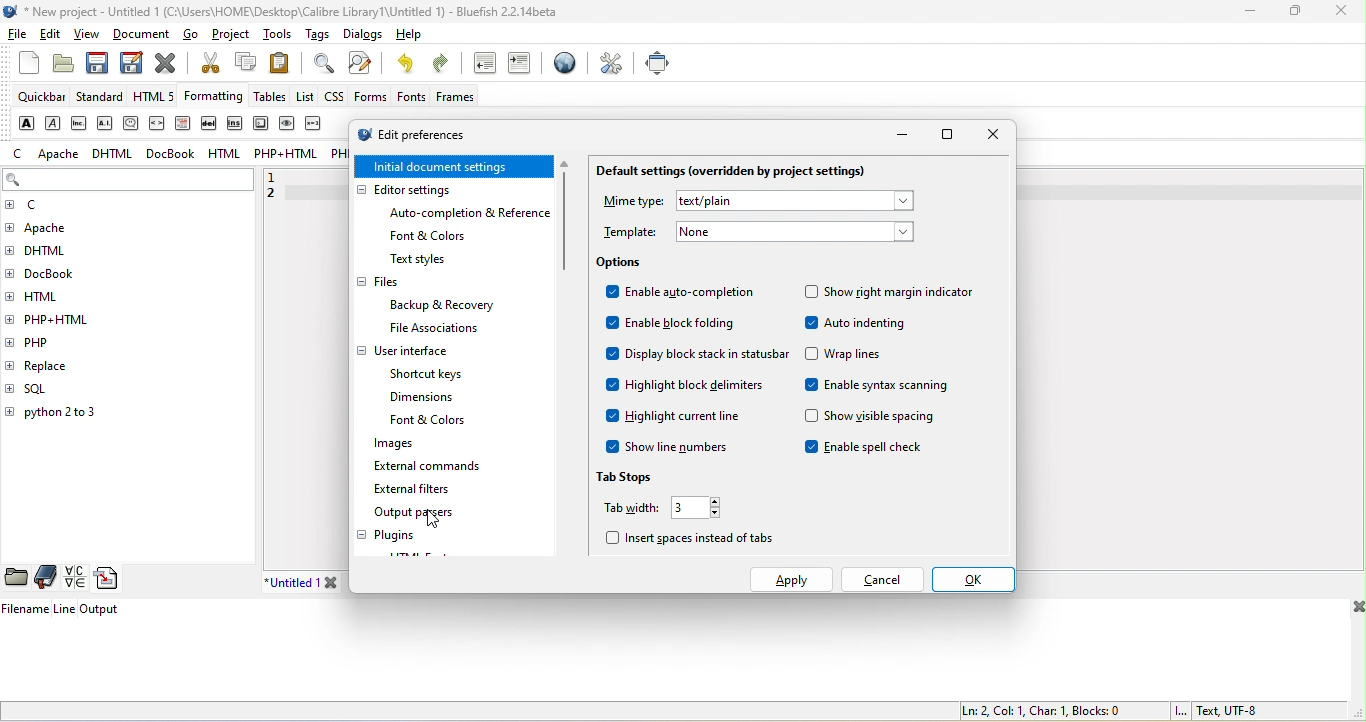 The image size is (1366, 722). What do you see at coordinates (62, 228) in the screenshot?
I see `apache` at bounding box center [62, 228].